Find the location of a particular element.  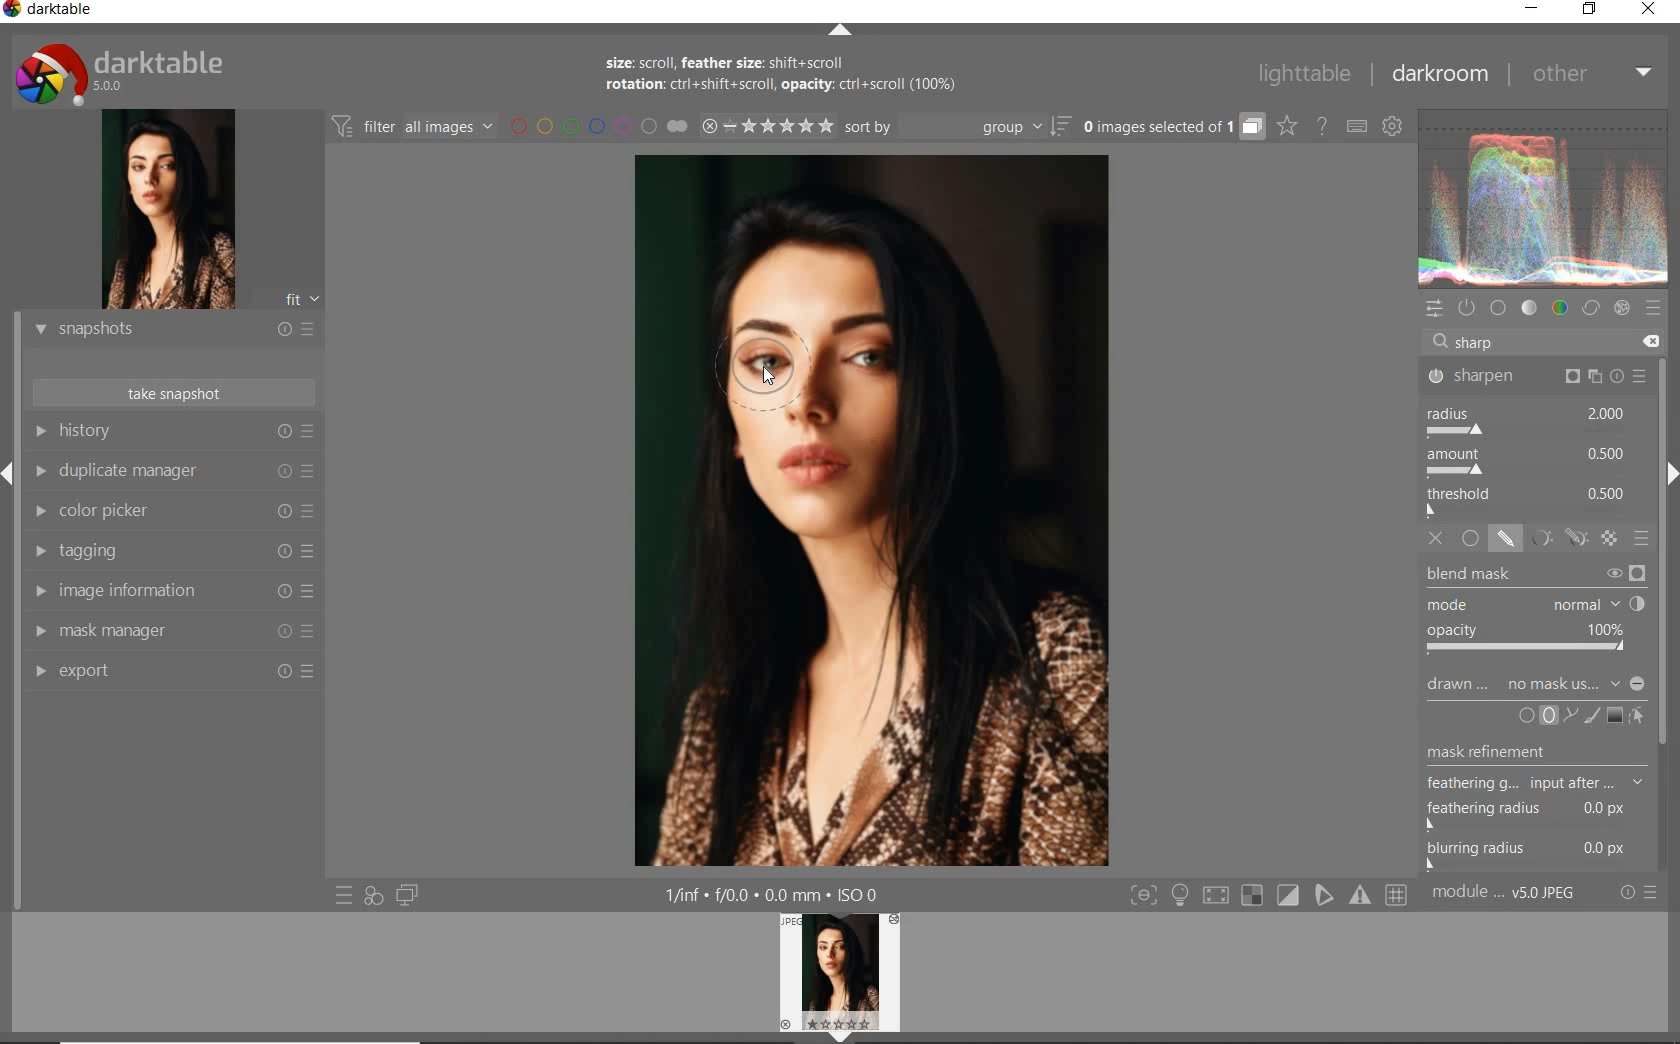

snapshots is located at coordinates (171, 330).